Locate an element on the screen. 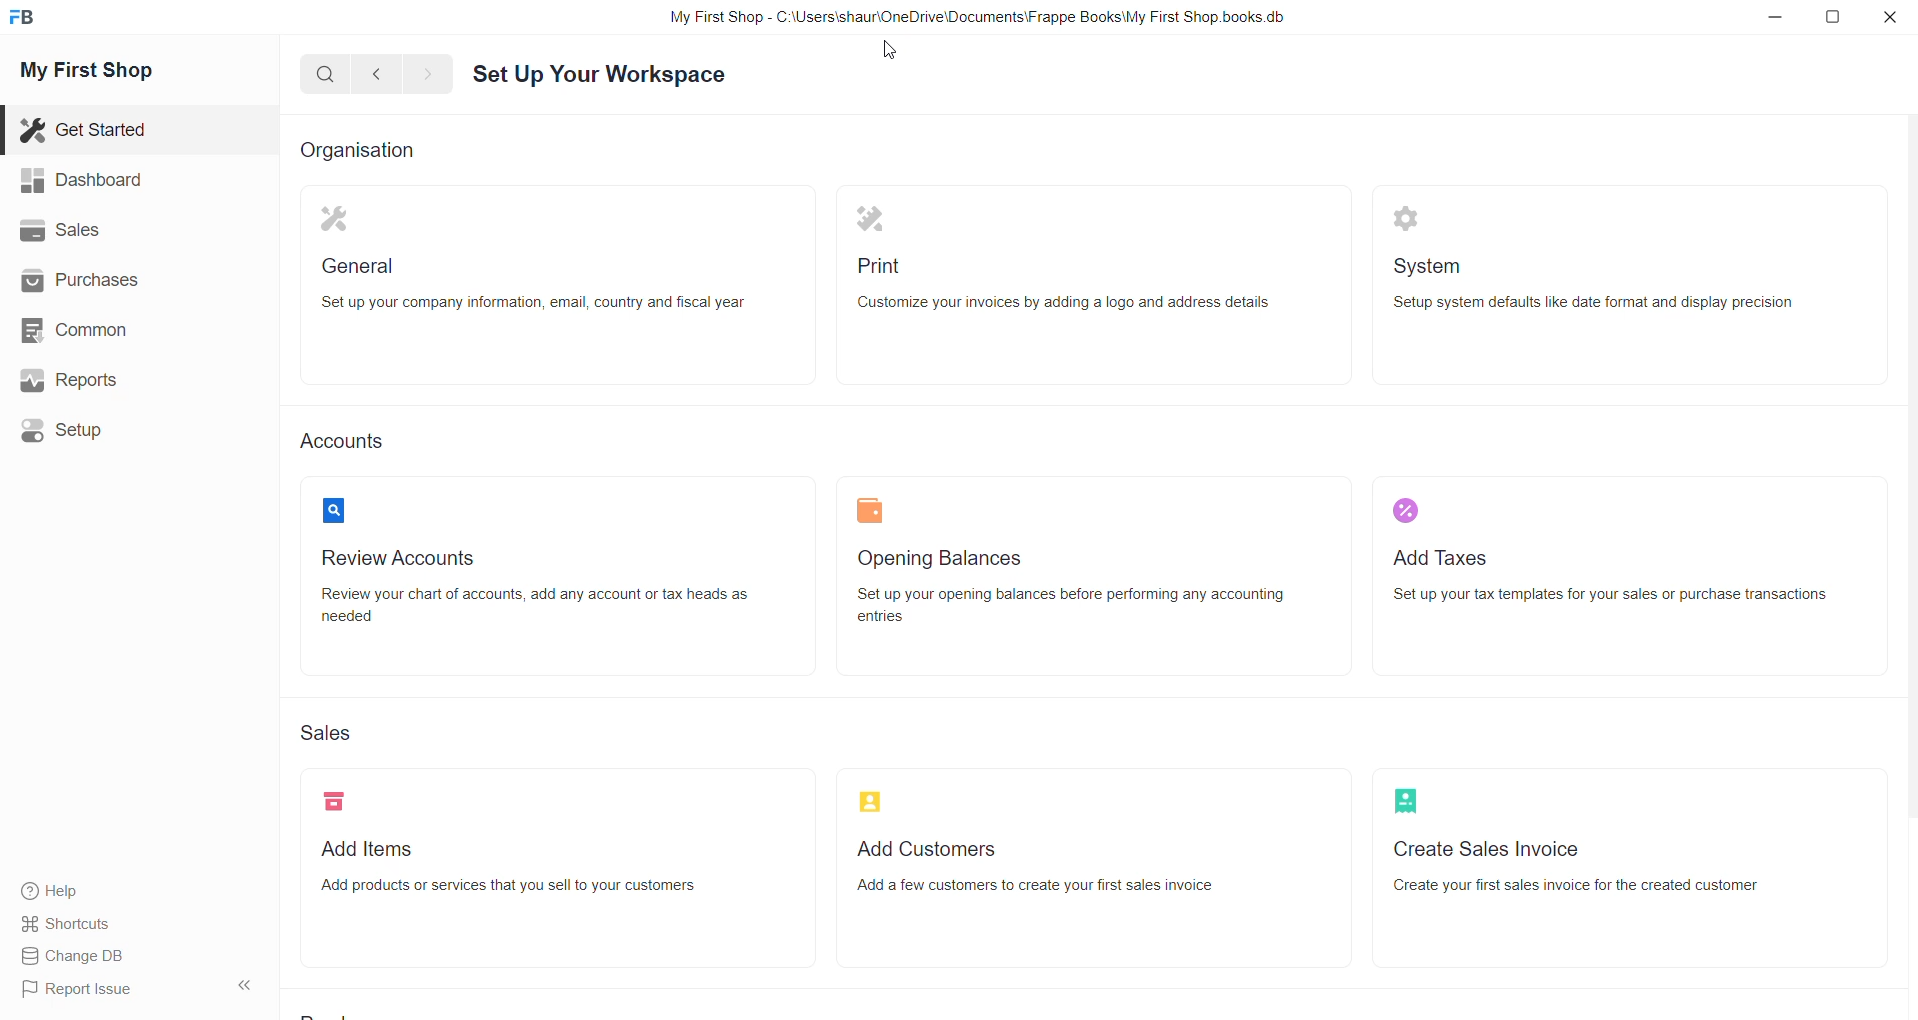  Shortcuts is located at coordinates (69, 922).